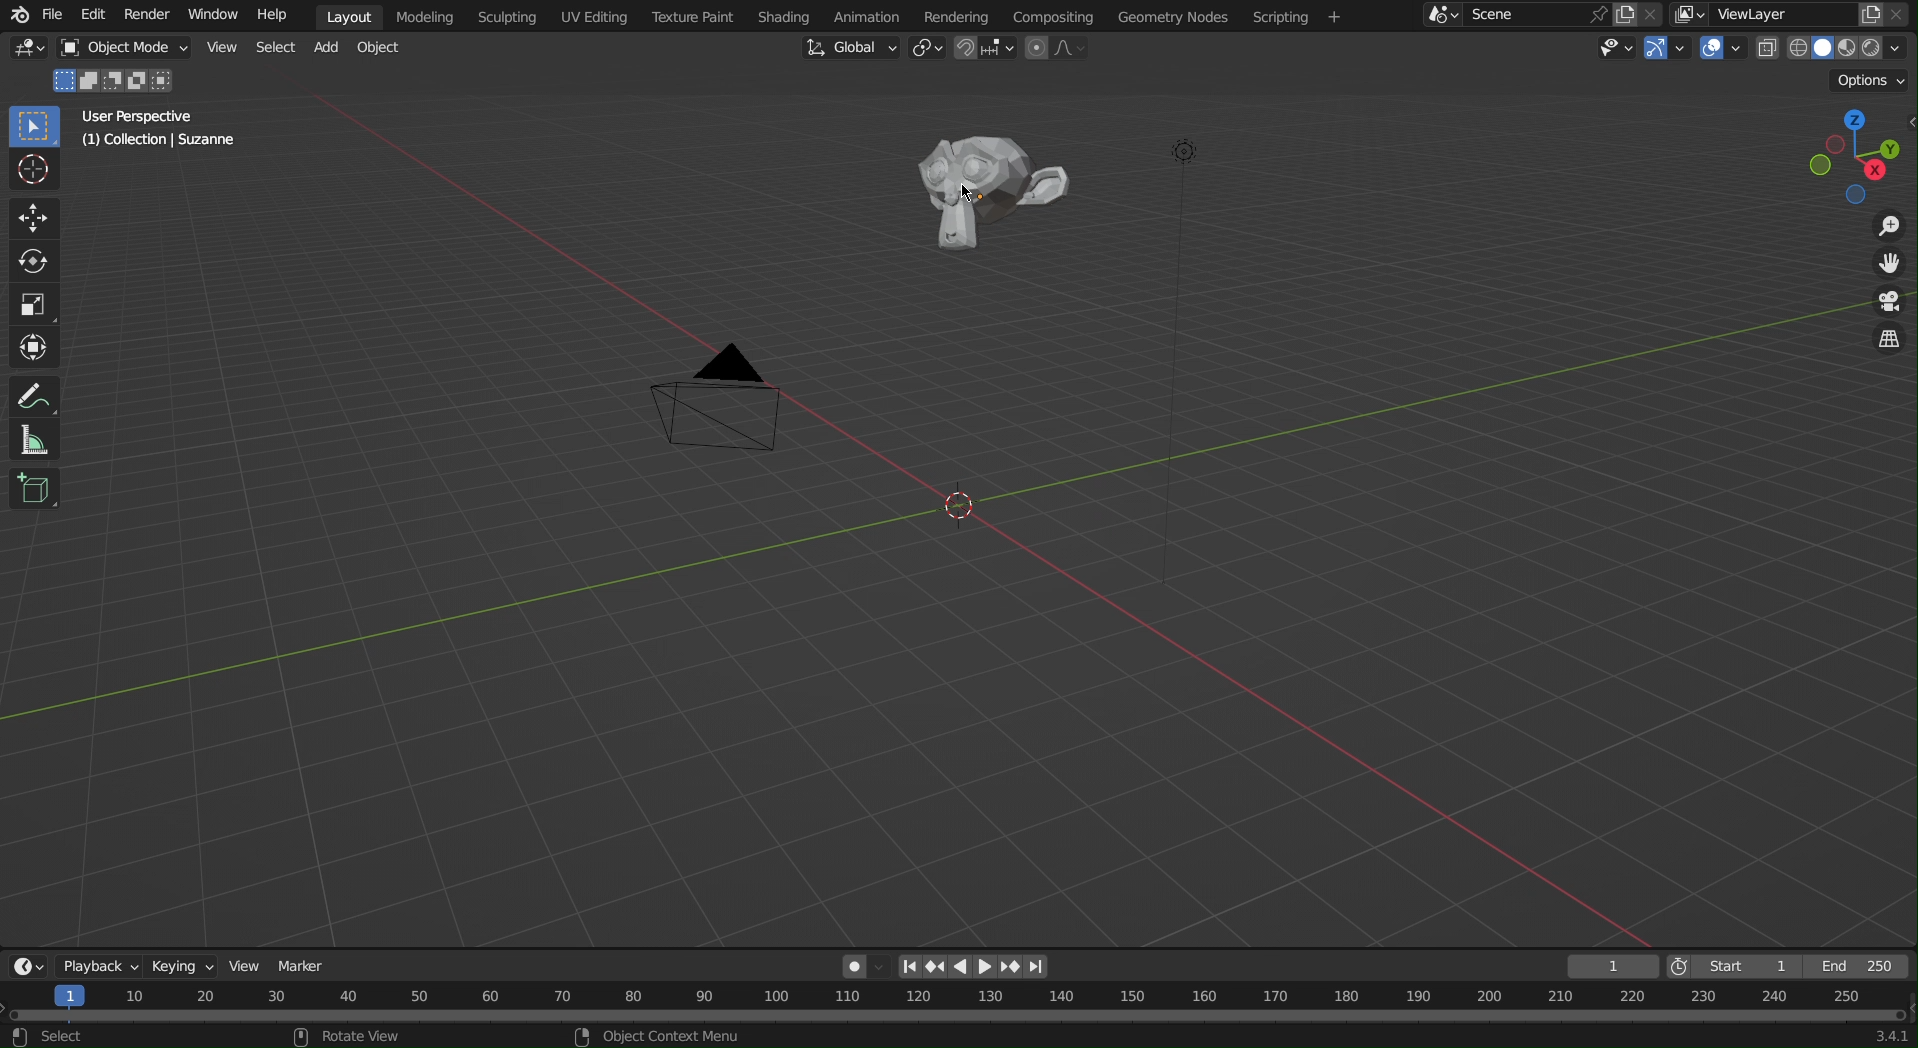 The width and height of the screenshot is (1918, 1048). Describe the element at coordinates (1751, 966) in the screenshot. I see `Start 1` at that location.